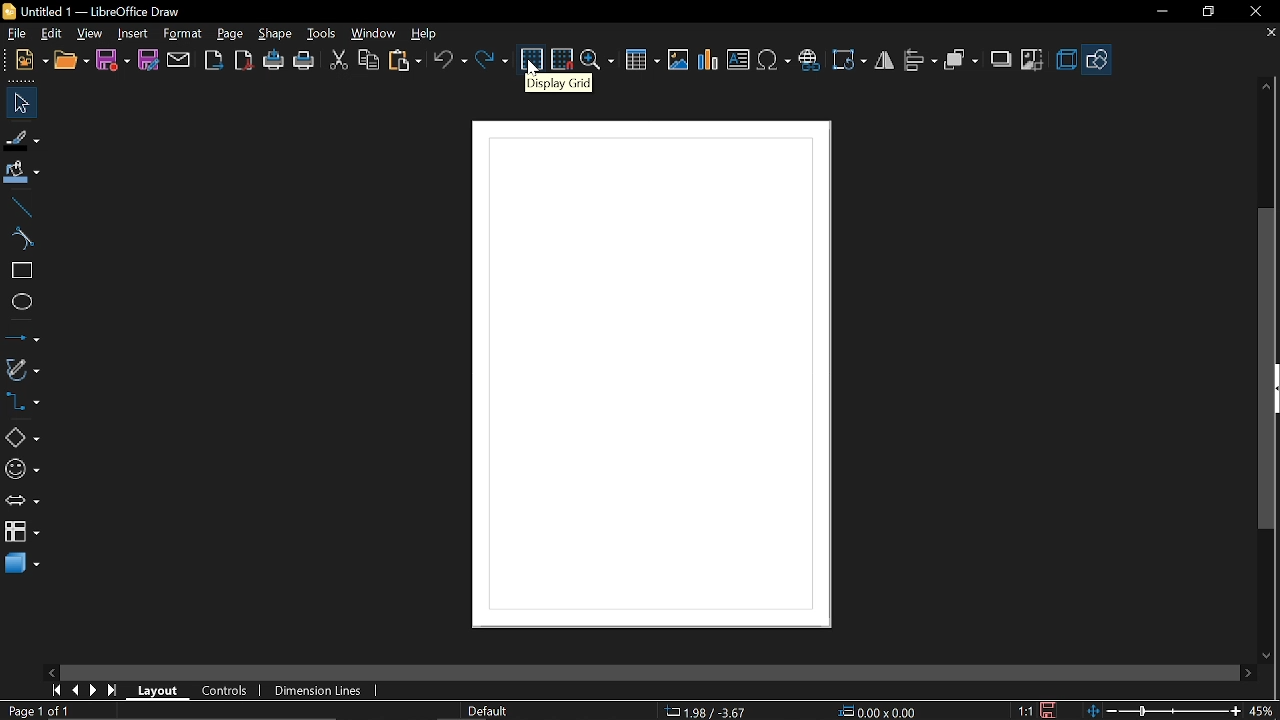  I want to click on Allign, so click(920, 61).